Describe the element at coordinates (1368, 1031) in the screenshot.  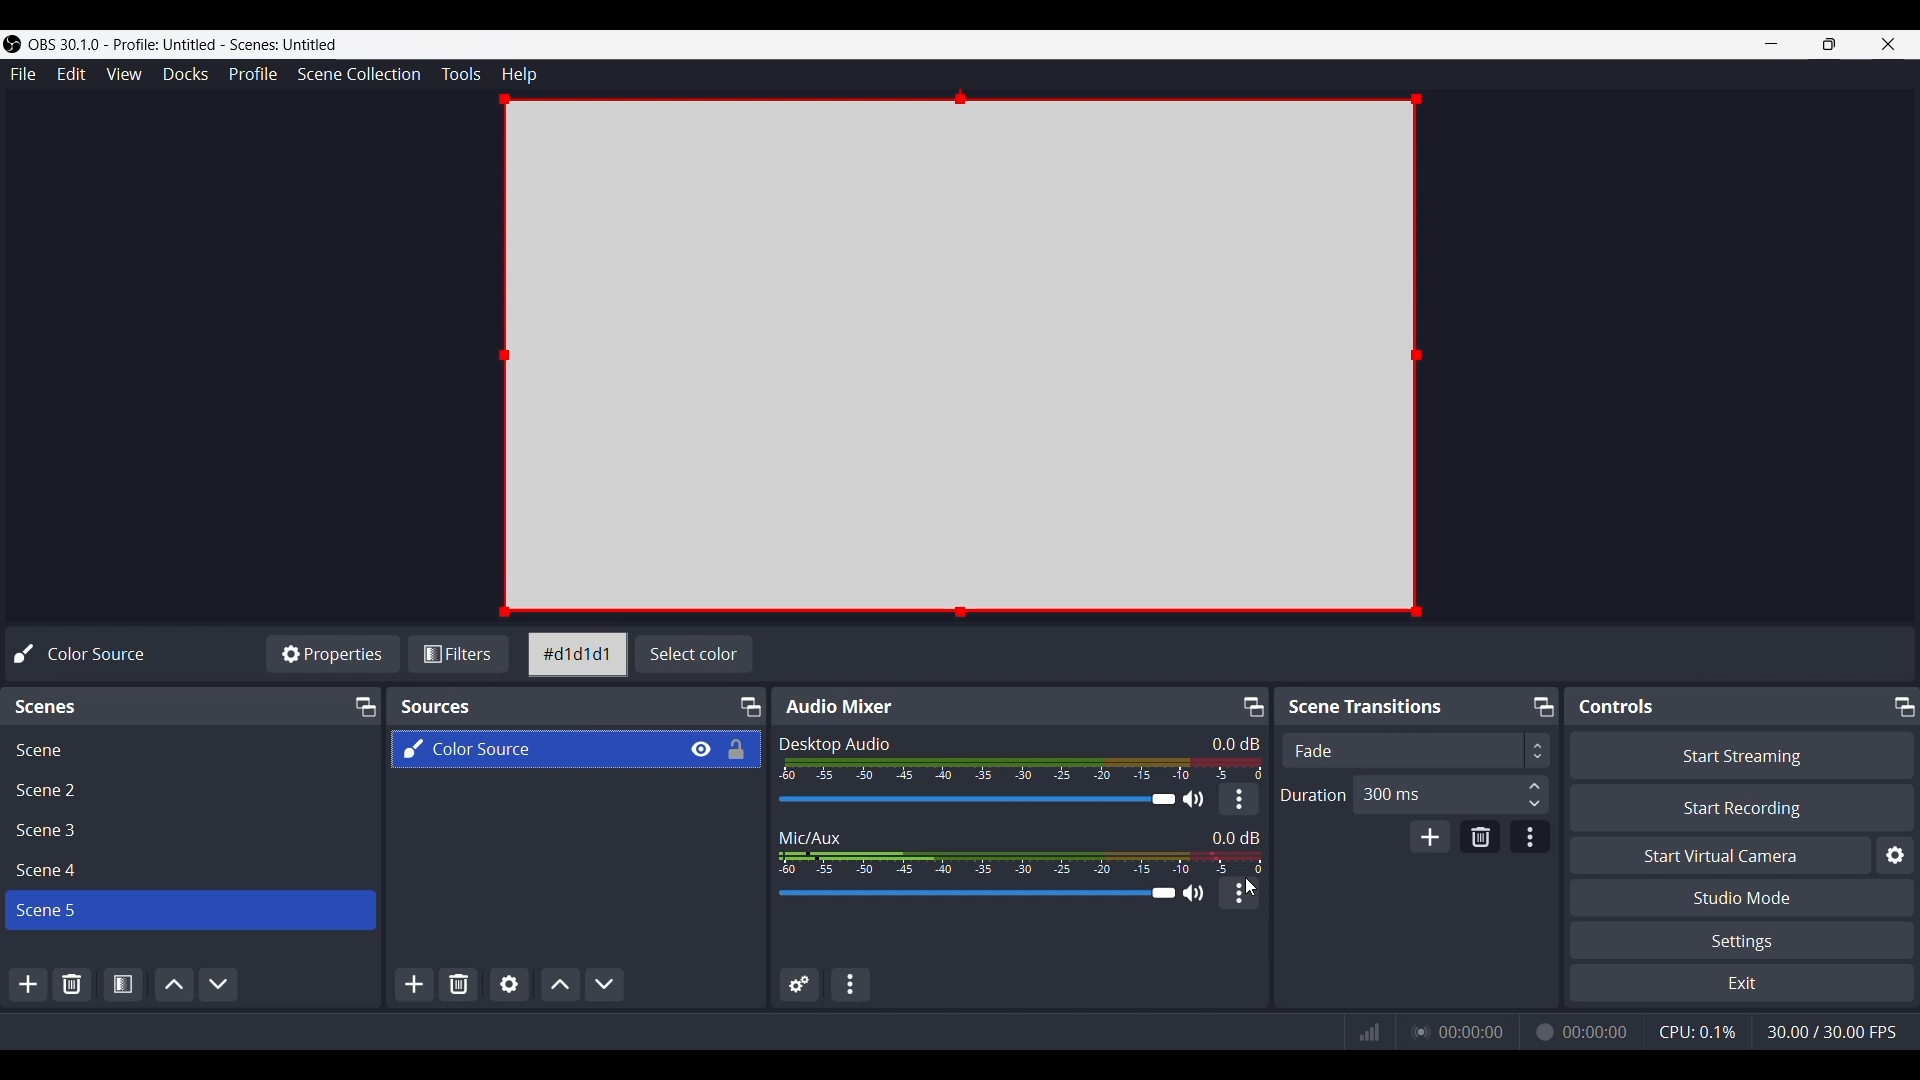
I see `Graph` at that location.